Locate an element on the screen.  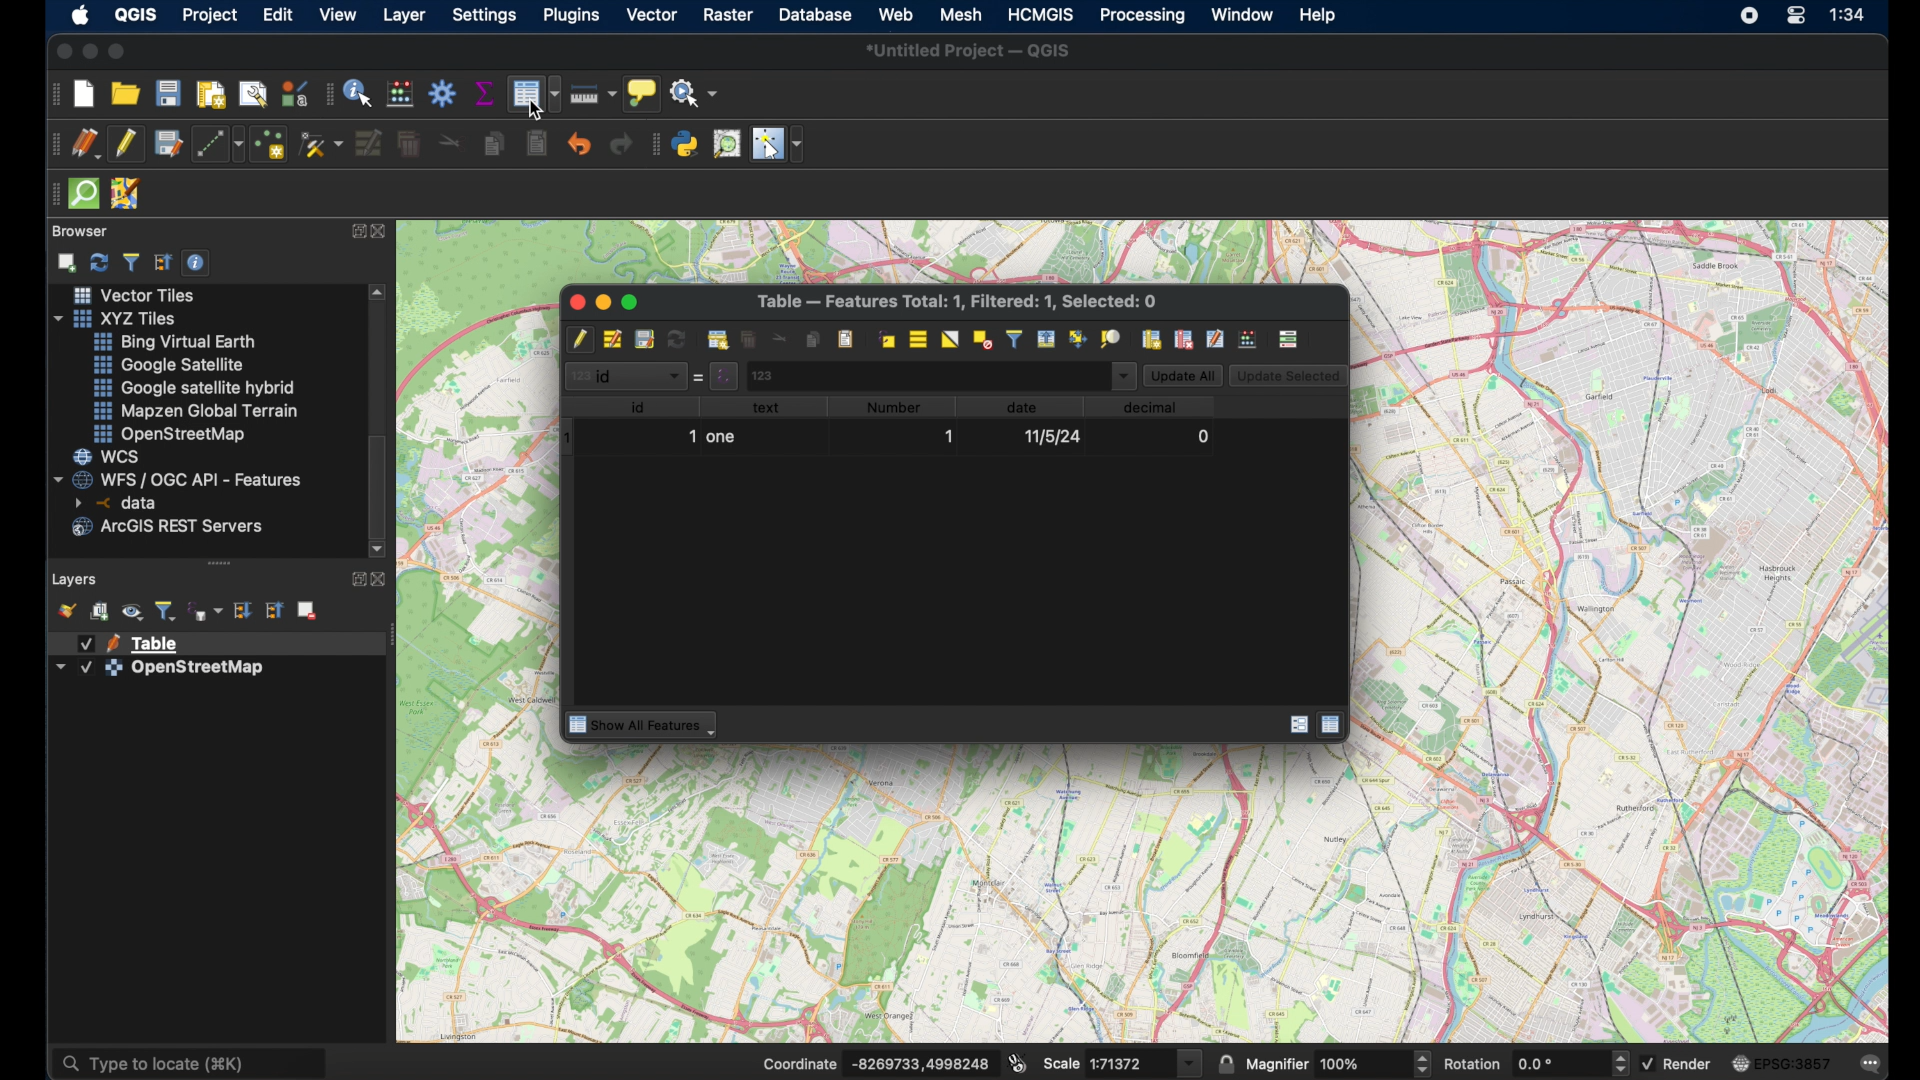
drag handle is located at coordinates (50, 197).